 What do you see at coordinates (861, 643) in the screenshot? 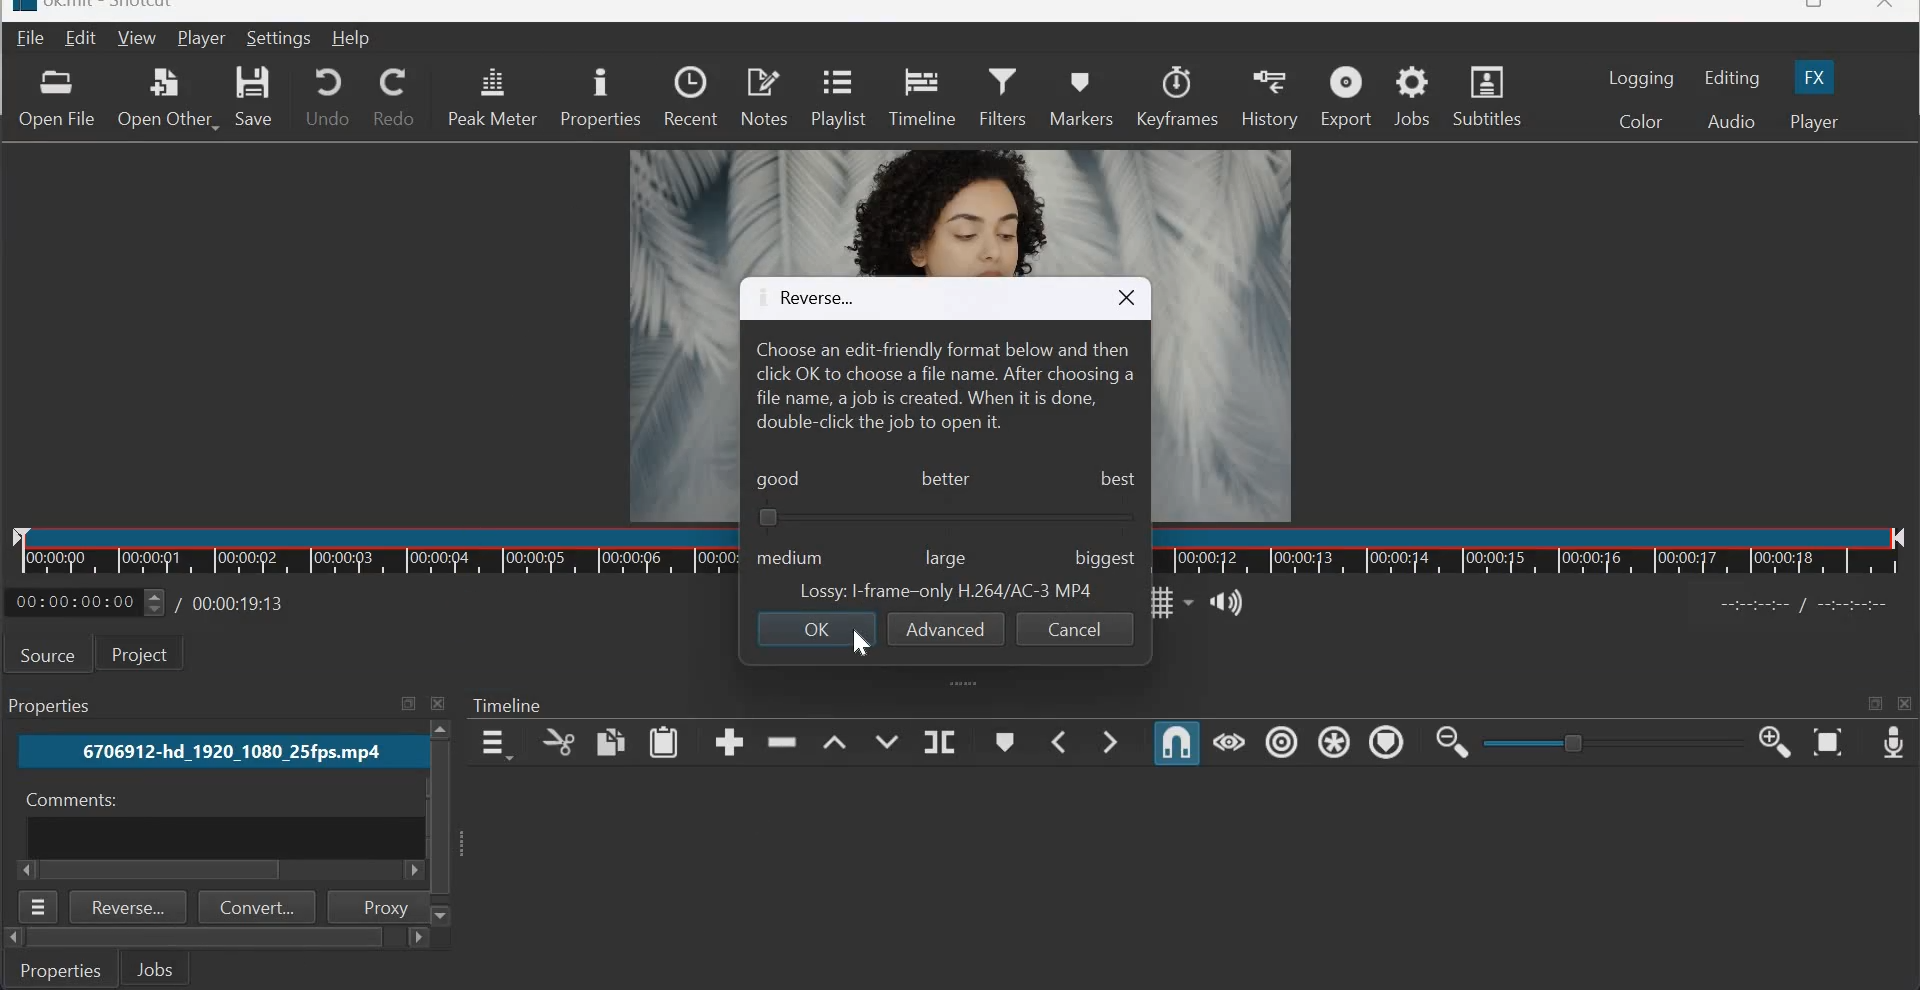
I see `cursor` at bounding box center [861, 643].